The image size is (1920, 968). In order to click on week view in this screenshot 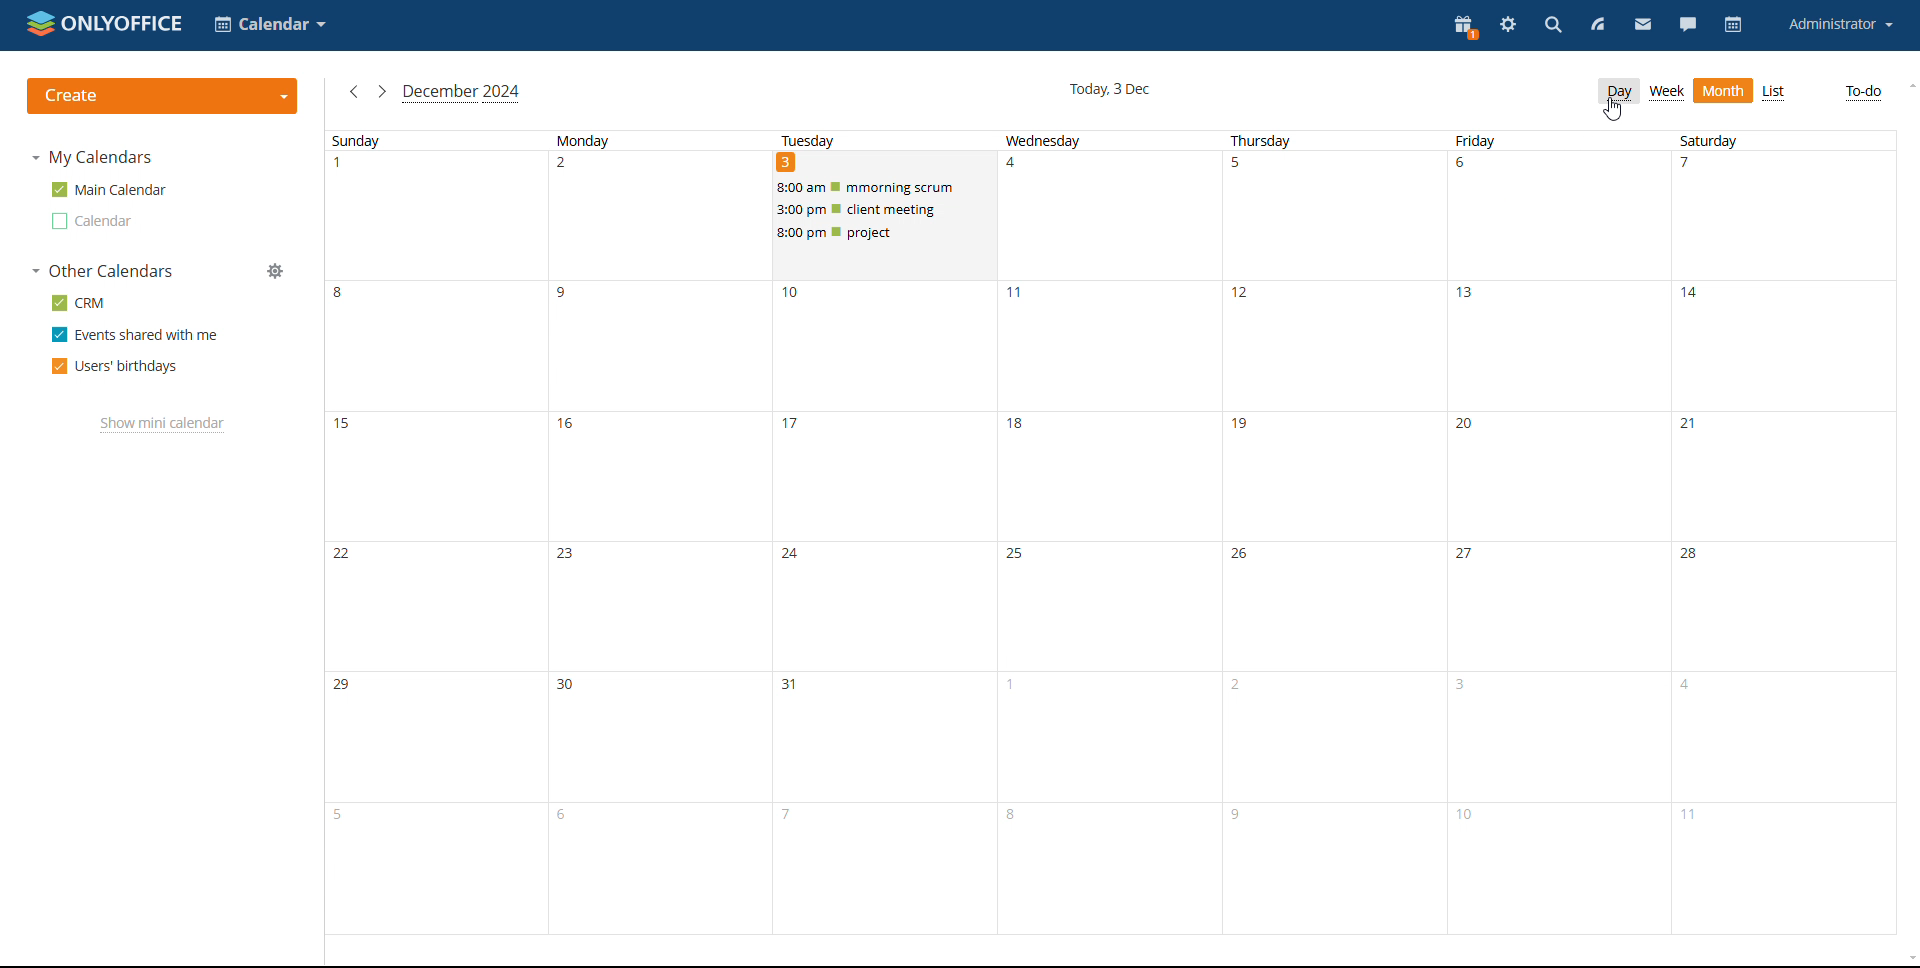, I will do `click(1668, 93)`.